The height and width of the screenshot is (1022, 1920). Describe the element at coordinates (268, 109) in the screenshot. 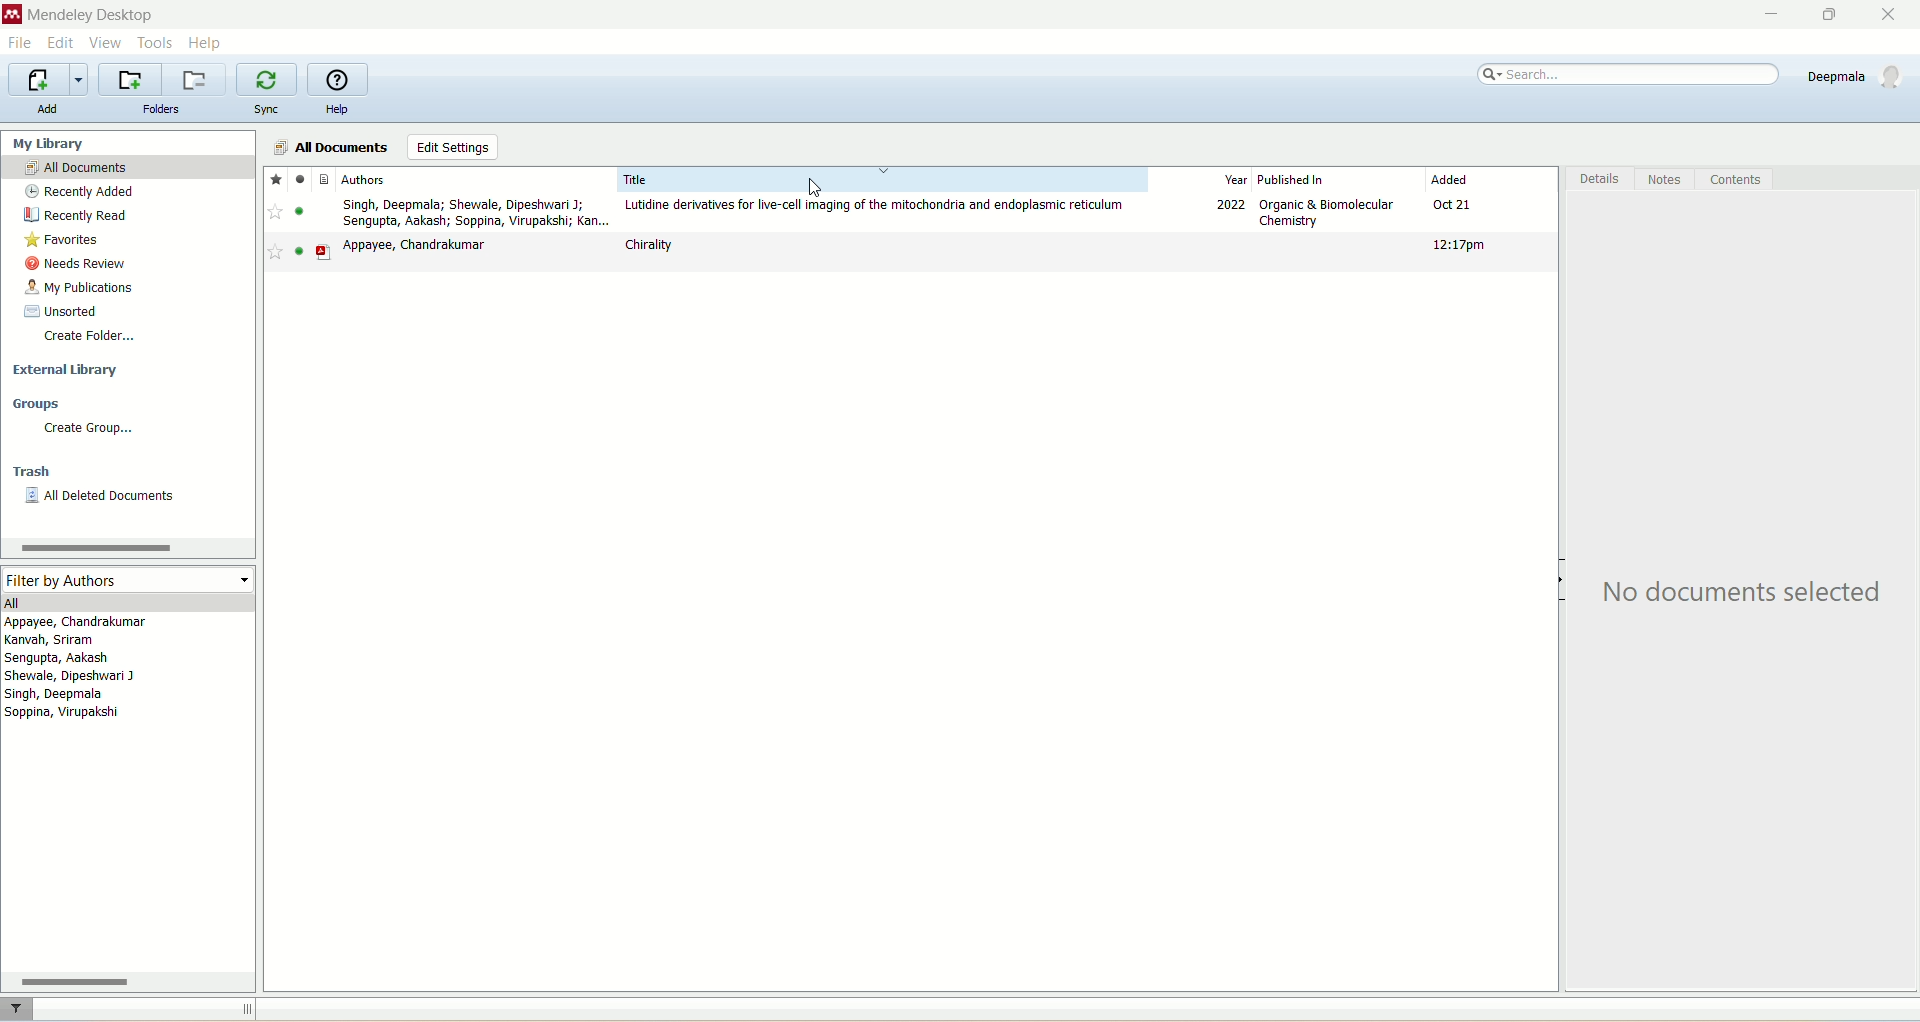

I see `sync` at that location.